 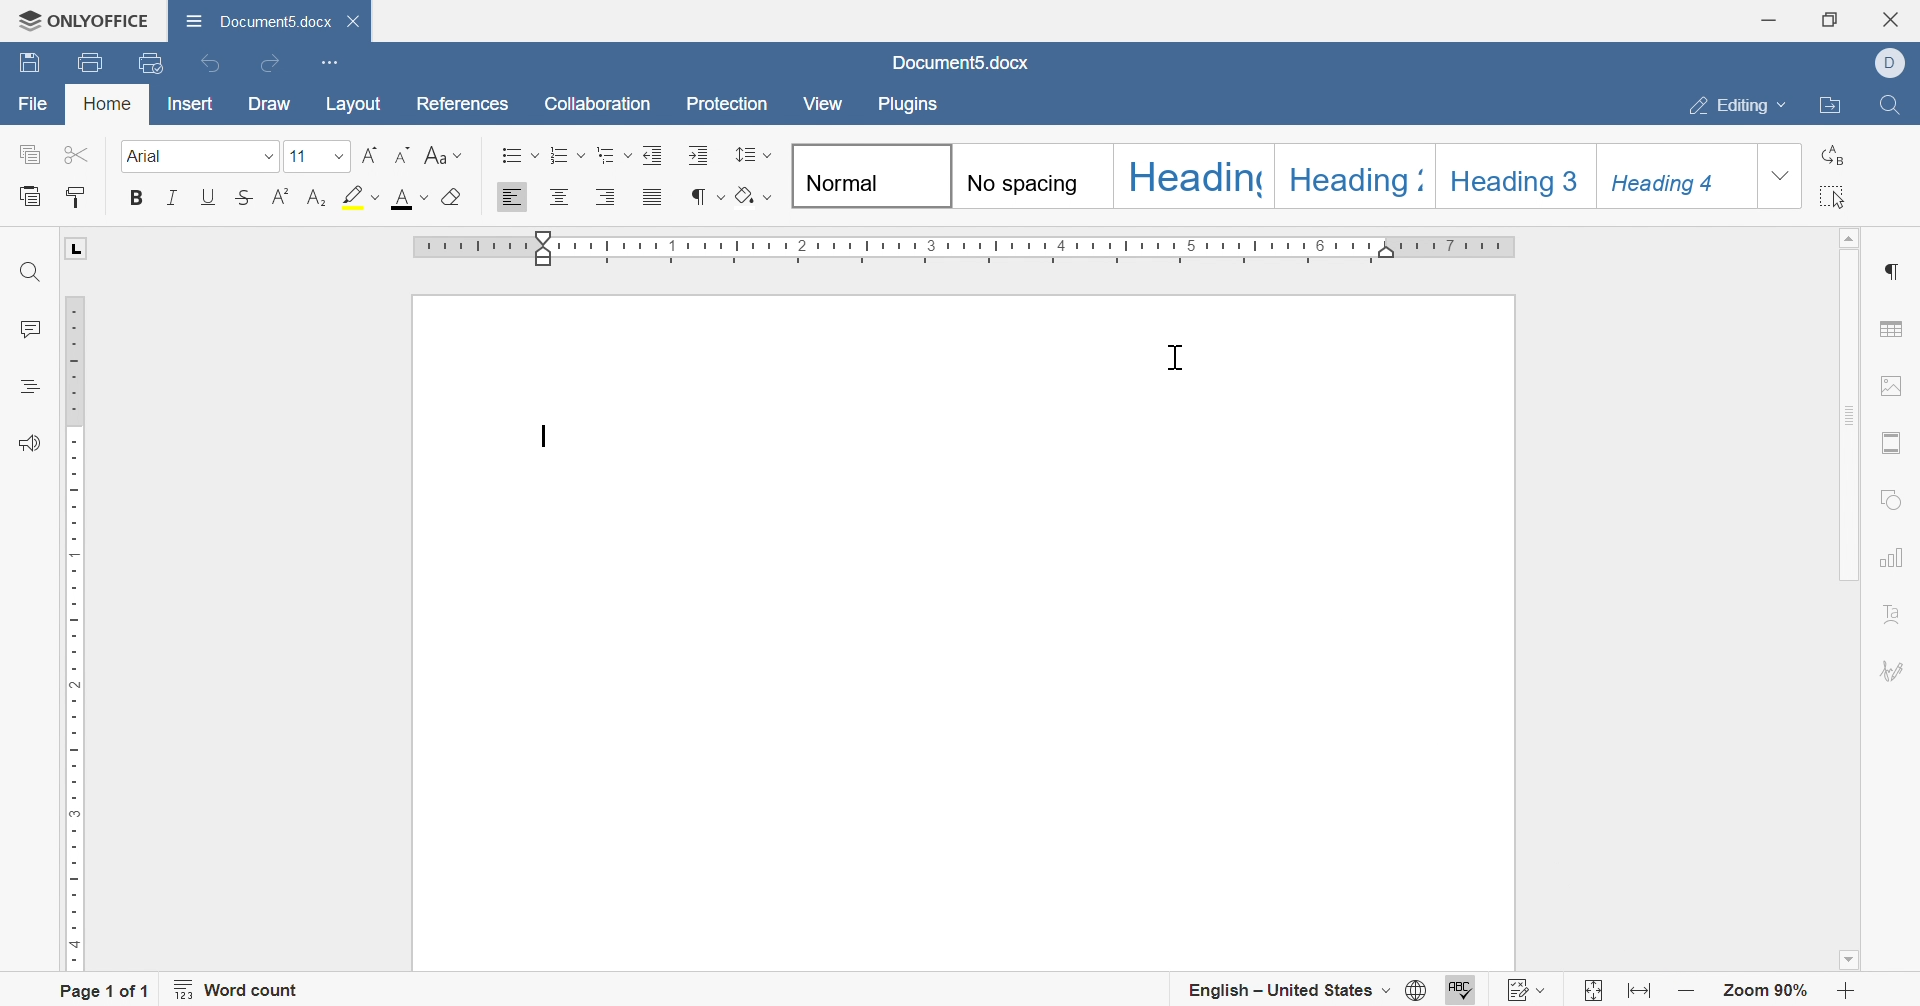 What do you see at coordinates (73, 246) in the screenshot?
I see `L` at bounding box center [73, 246].